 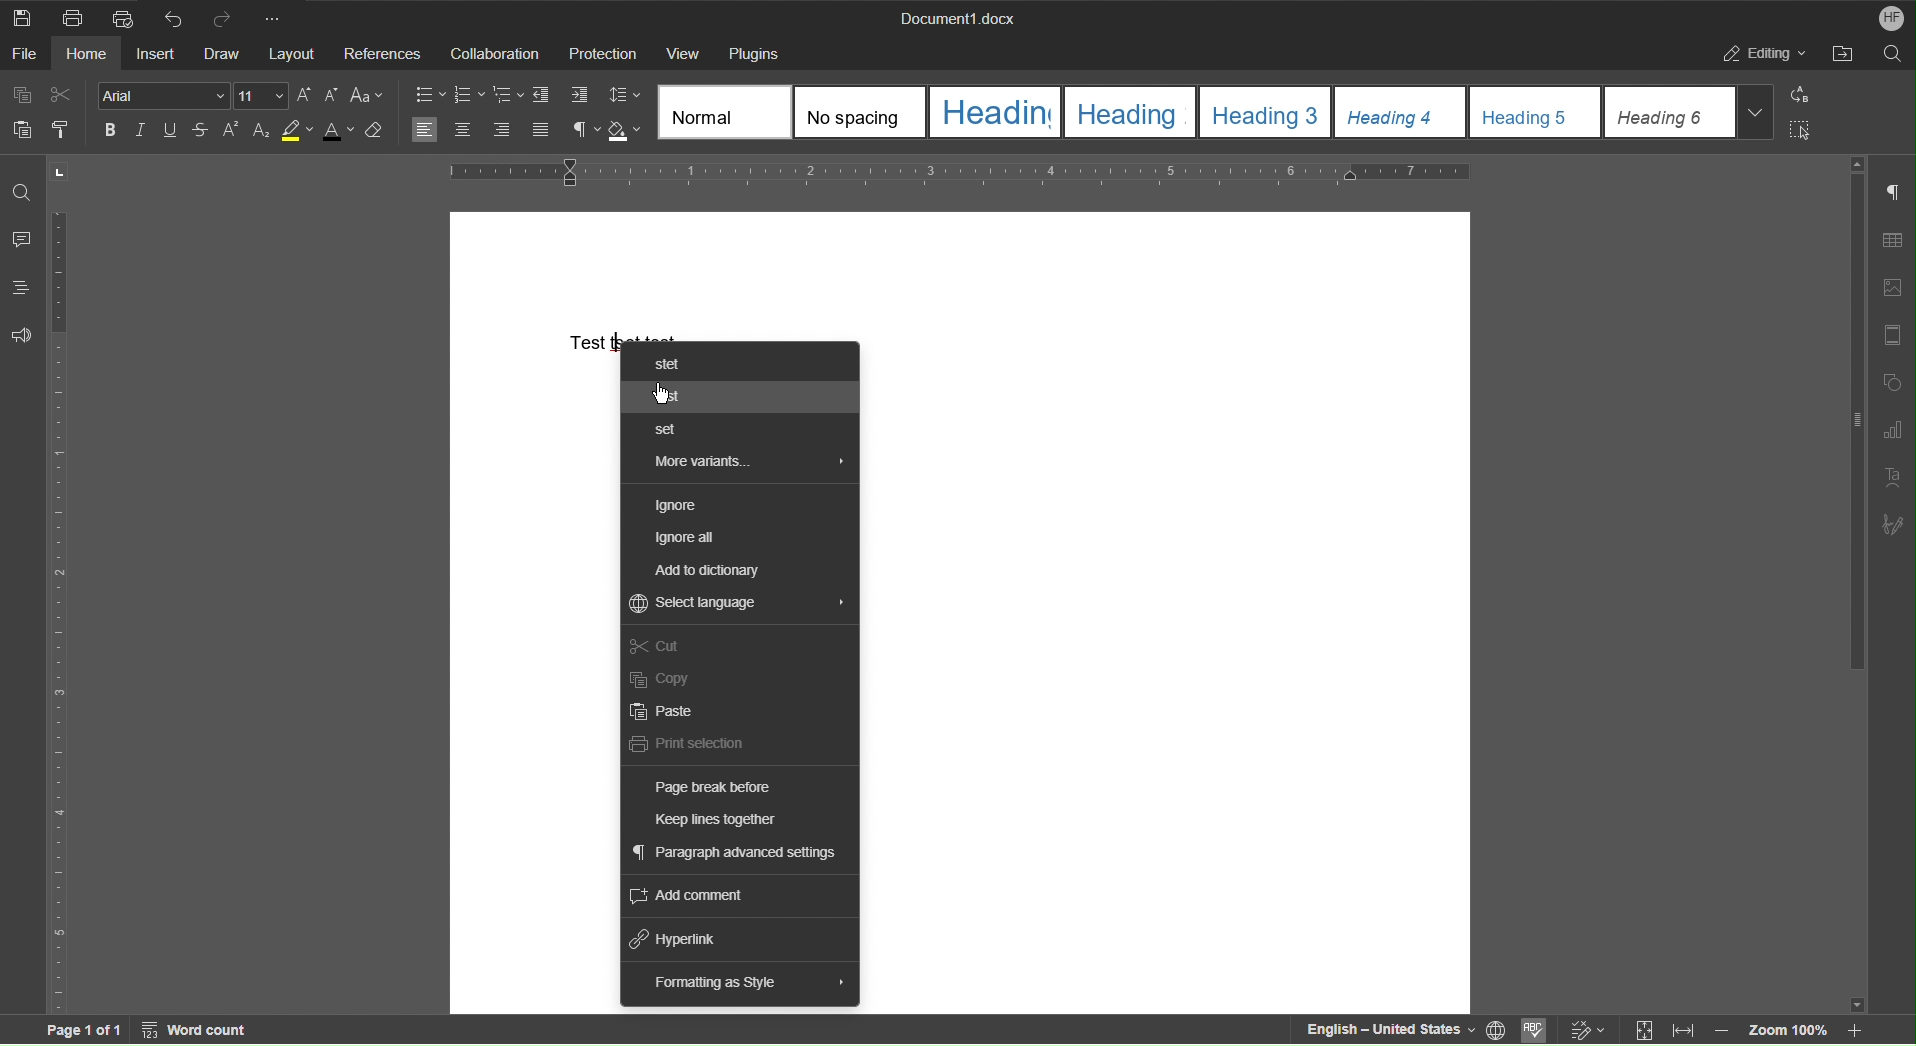 I want to click on Formatting as Style, so click(x=737, y=985).